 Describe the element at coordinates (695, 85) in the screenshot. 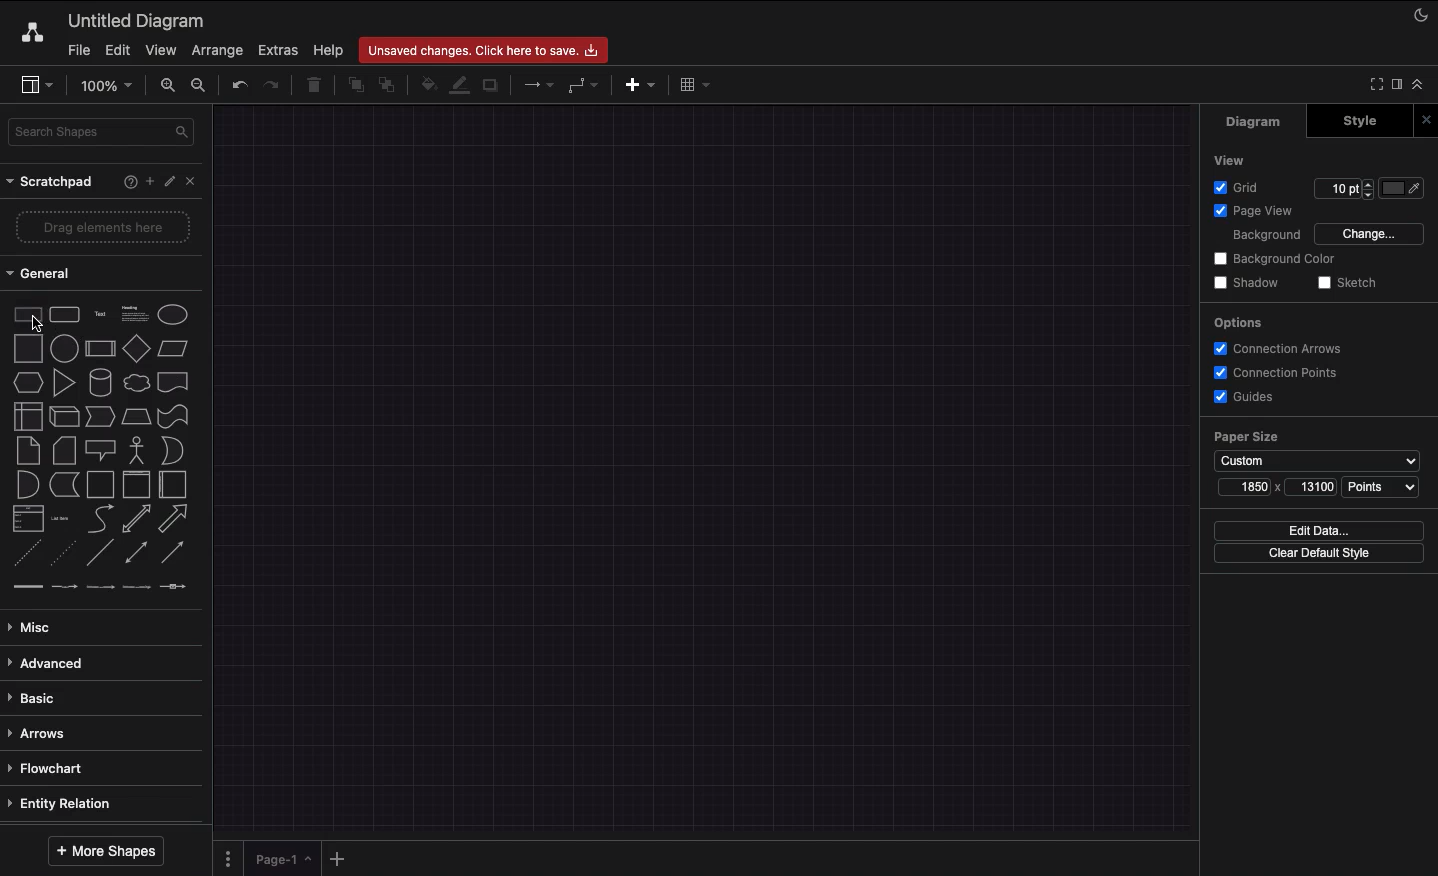

I see `Table` at that location.